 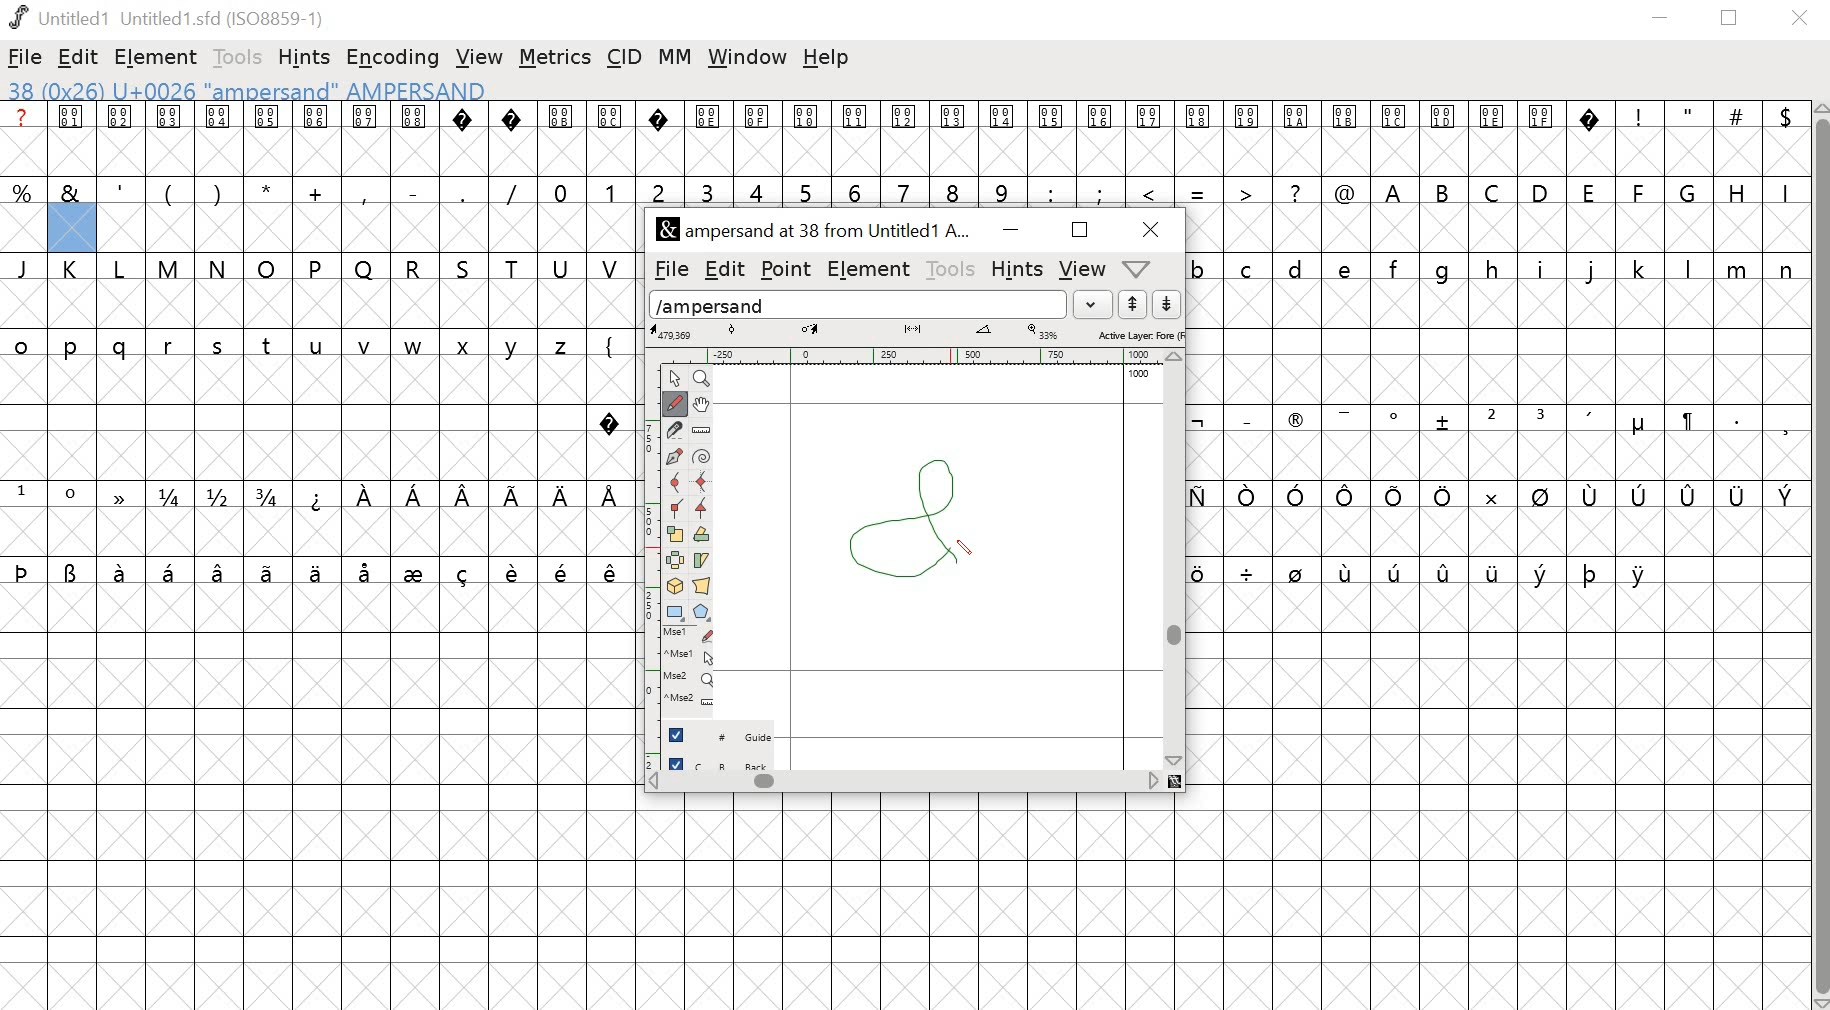 What do you see at coordinates (555, 58) in the screenshot?
I see `metrics` at bounding box center [555, 58].